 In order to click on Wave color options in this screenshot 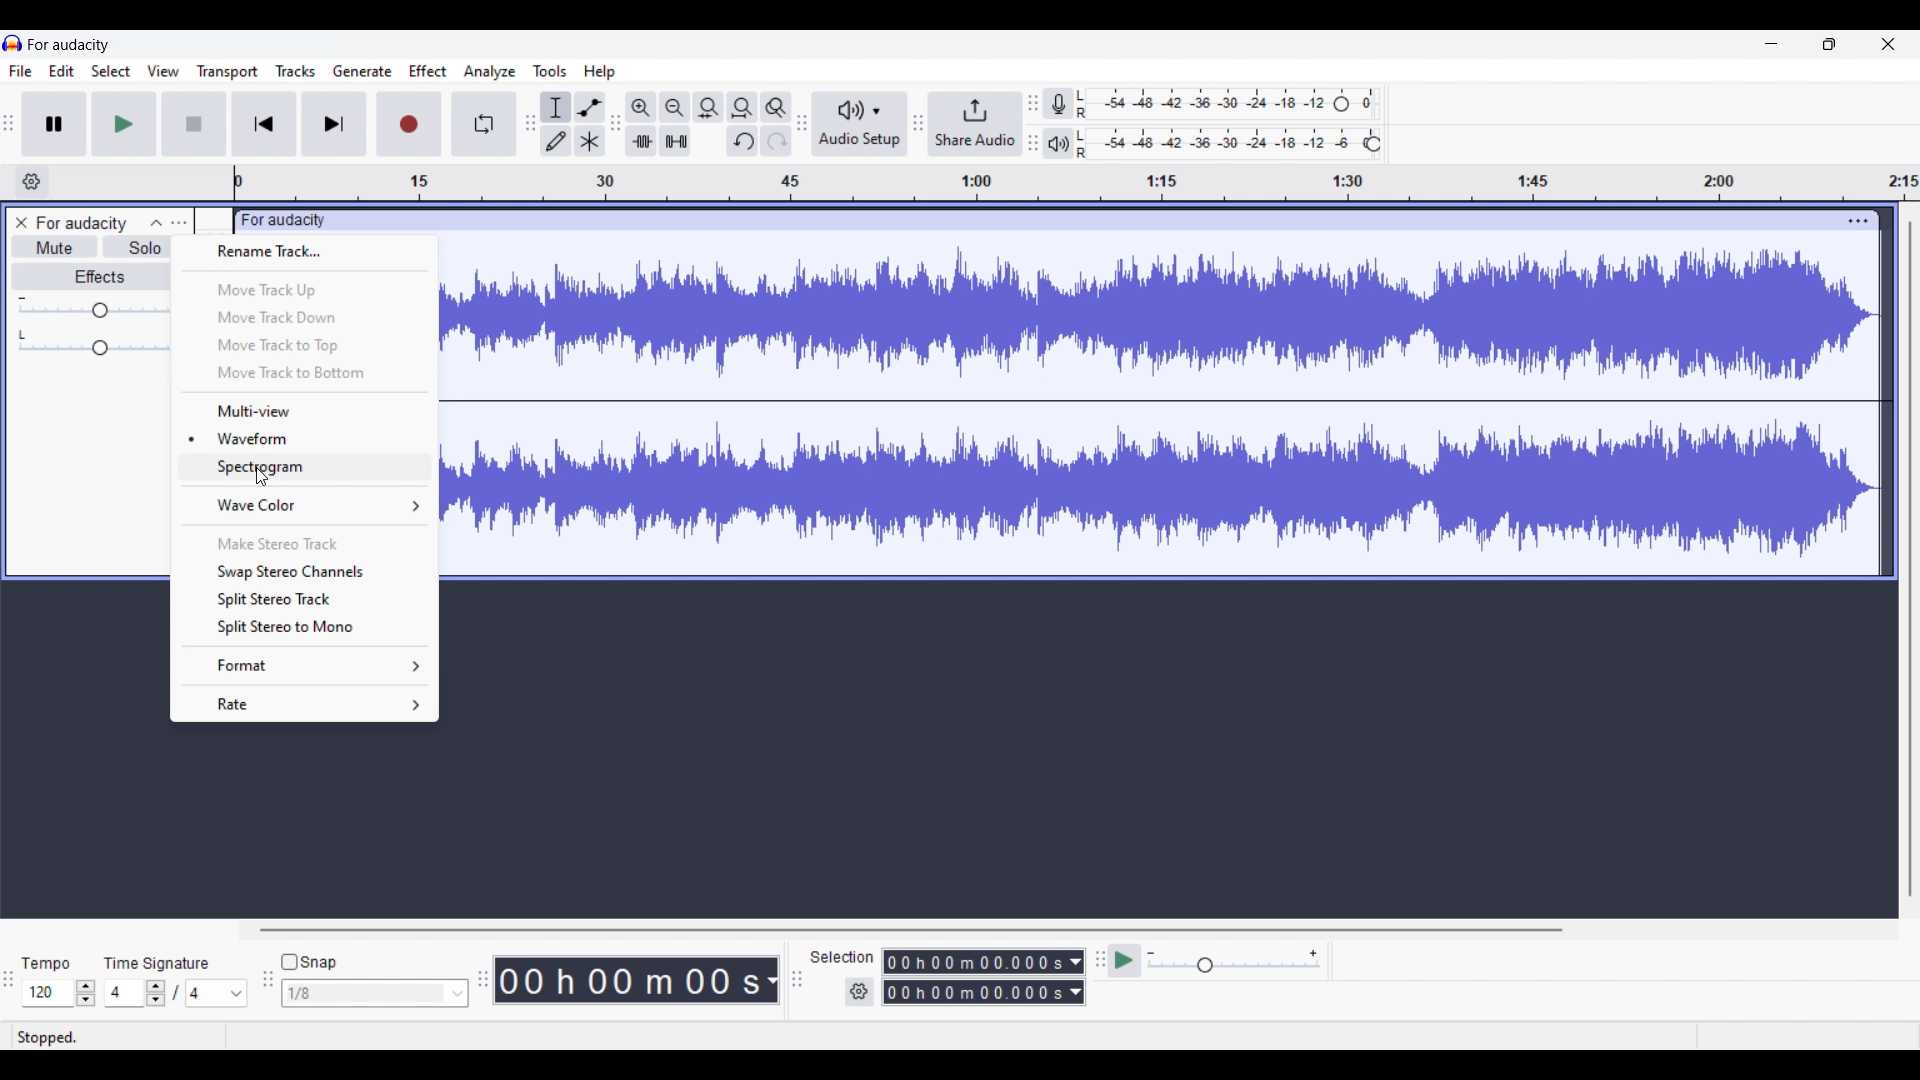, I will do `click(304, 505)`.